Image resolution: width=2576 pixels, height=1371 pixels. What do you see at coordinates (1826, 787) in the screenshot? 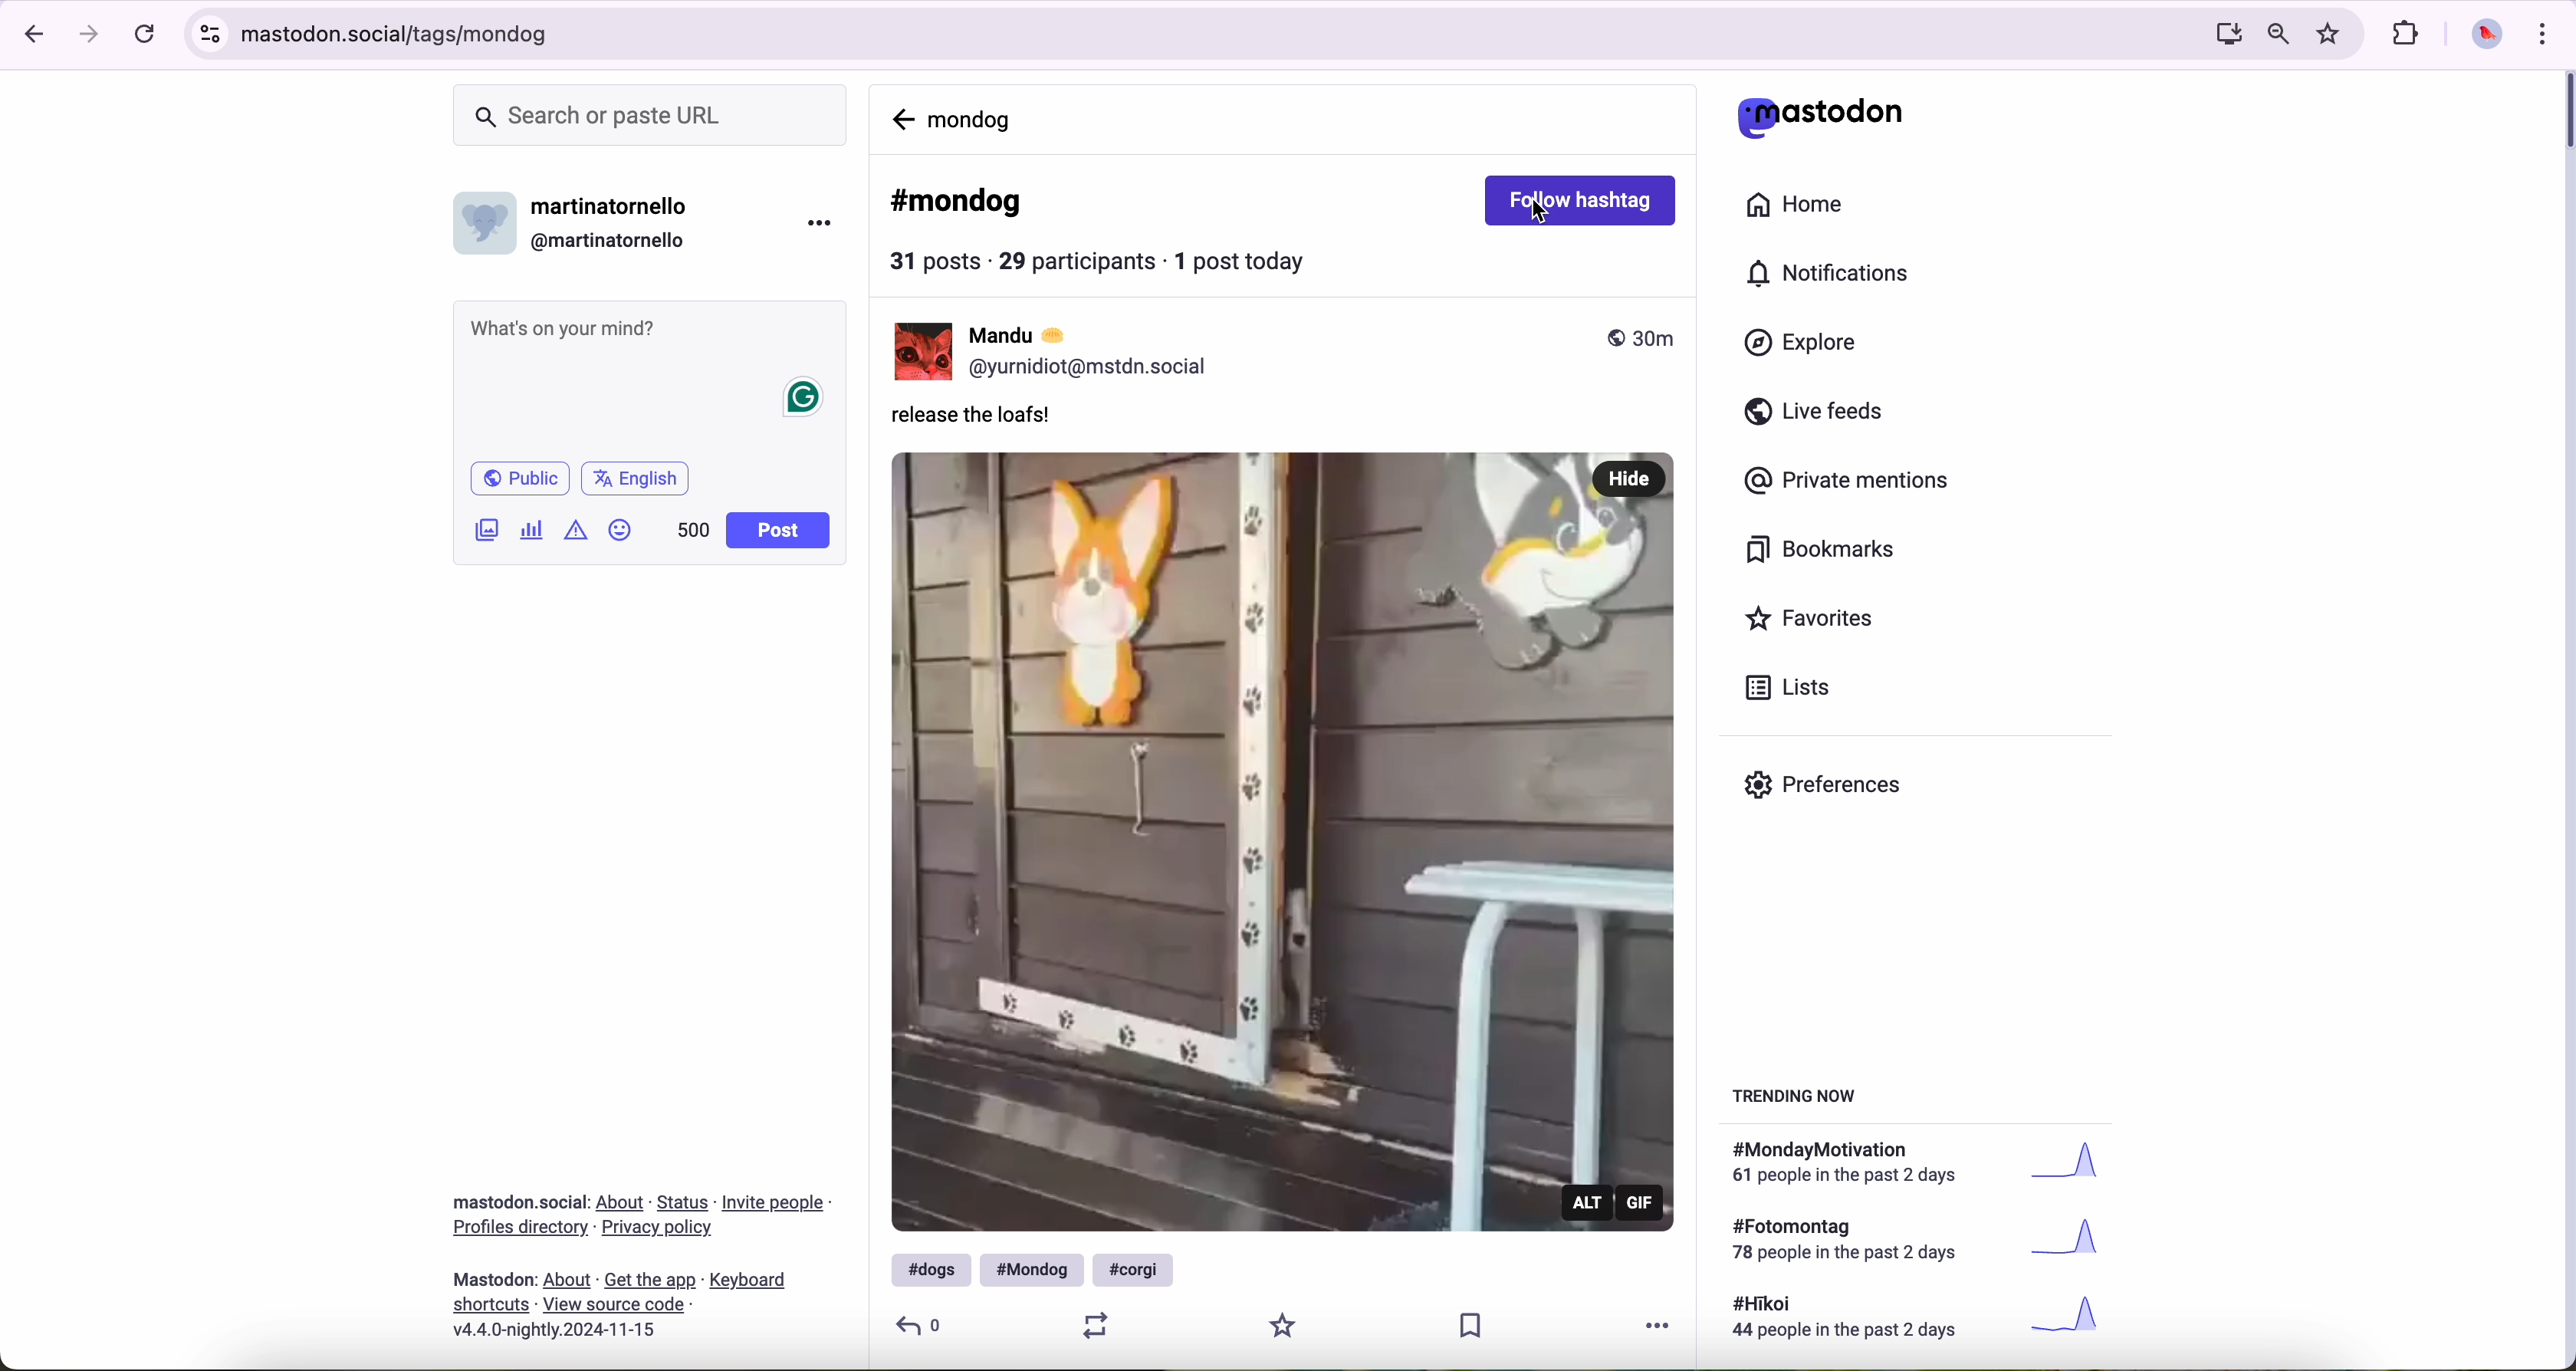
I see `preferences` at bounding box center [1826, 787].